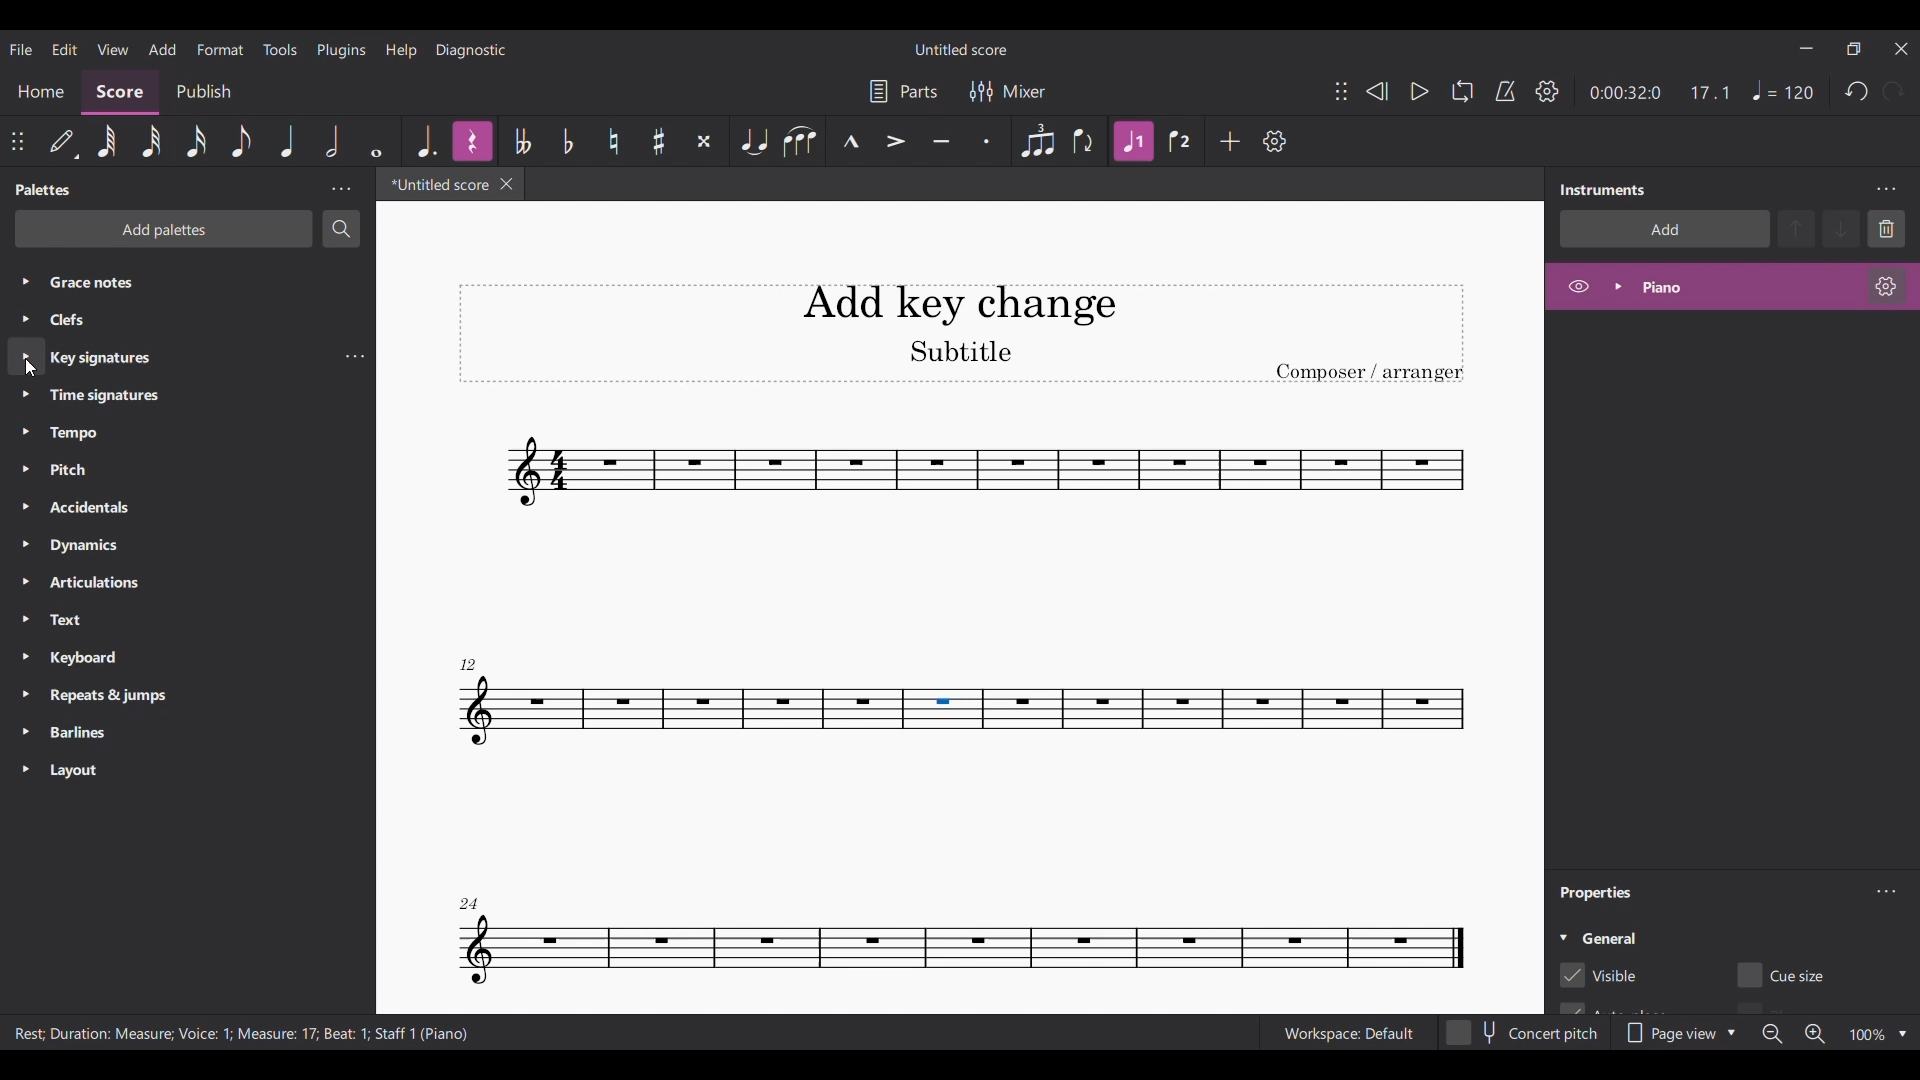 This screenshot has height=1080, width=1920. I want to click on Title of right panel, so click(1603, 188).